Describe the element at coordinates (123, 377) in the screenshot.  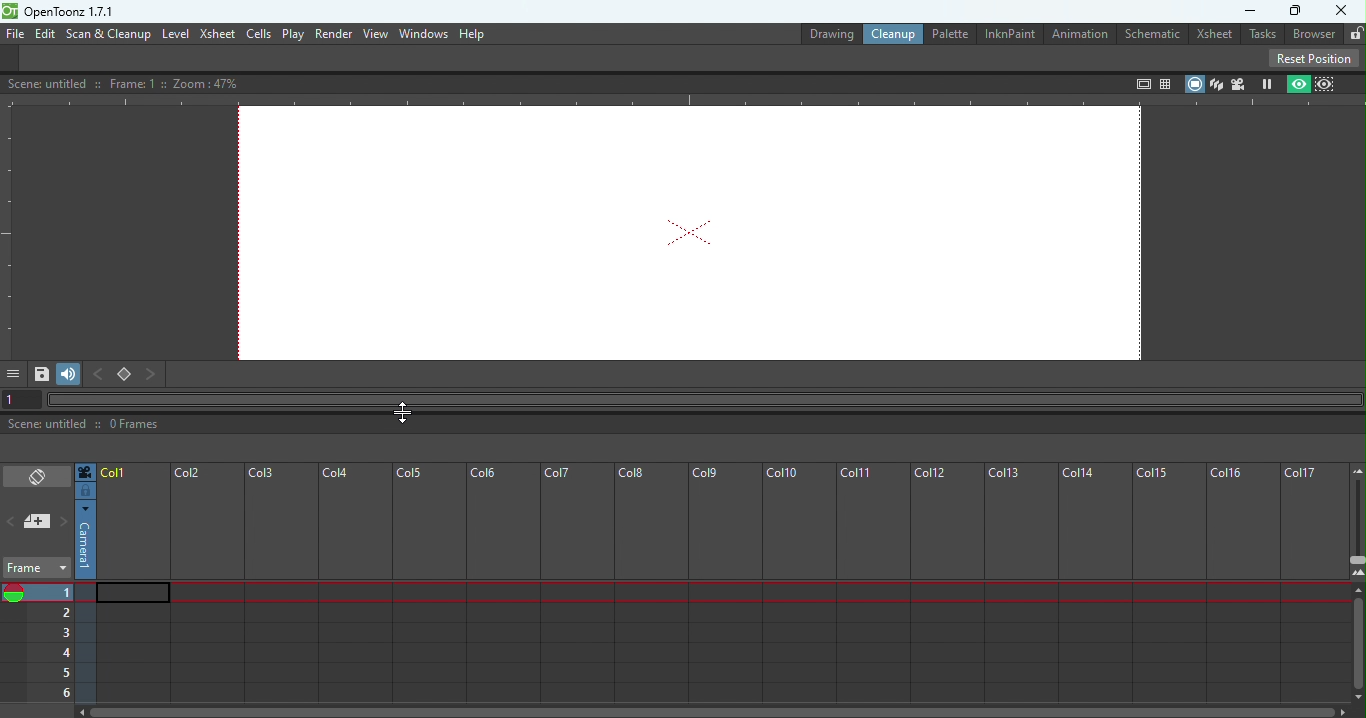
I see `Set key` at that location.